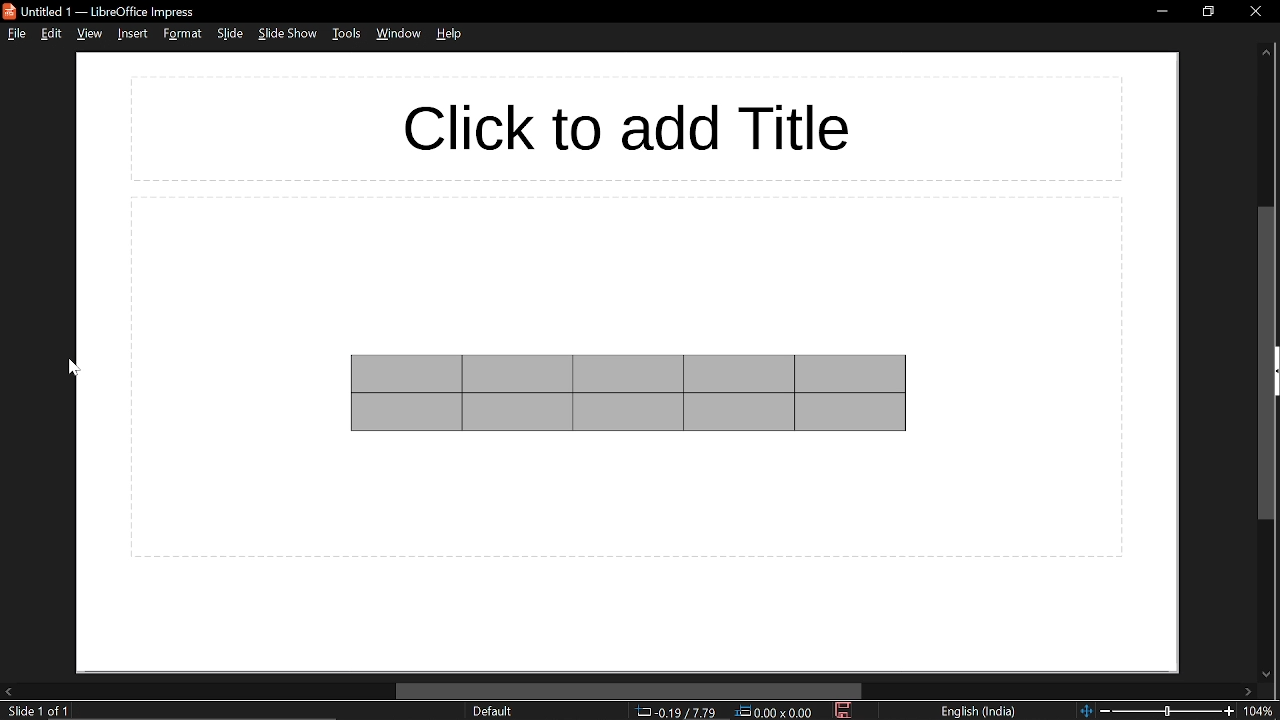  Describe the element at coordinates (1162, 12) in the screenshot. I see `minimize` at that location.